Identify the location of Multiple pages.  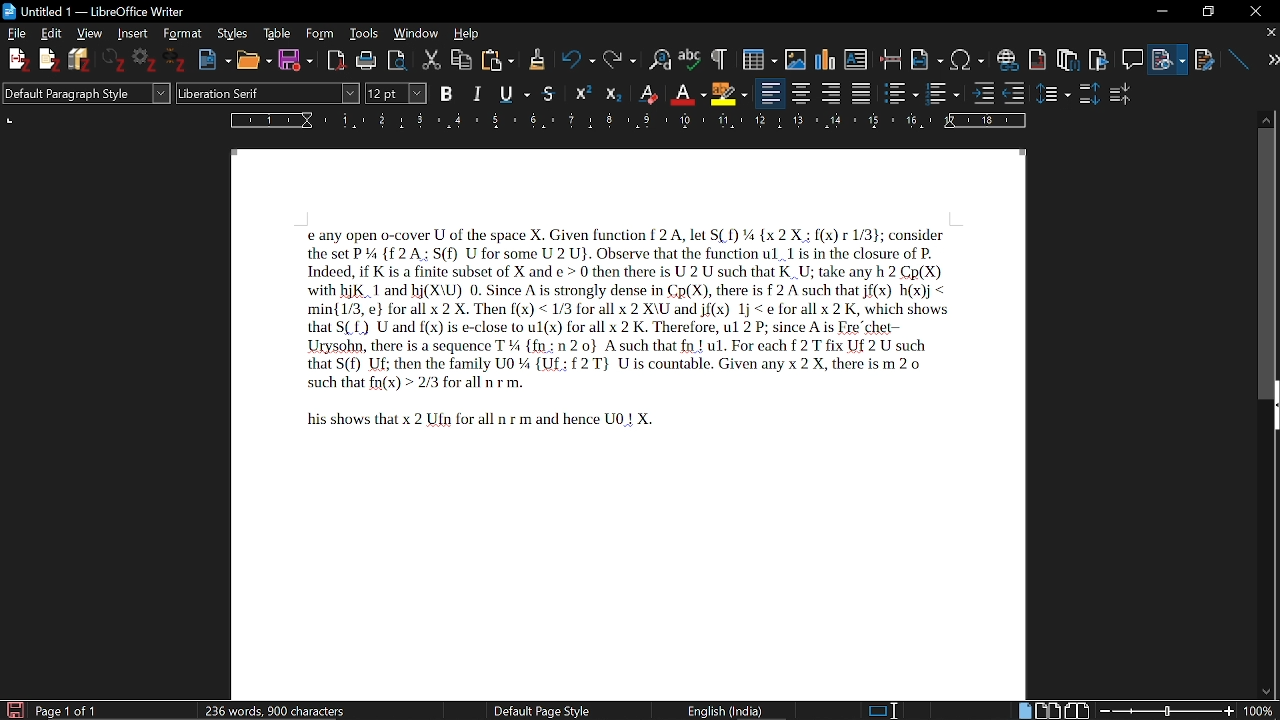
(1051, 709).